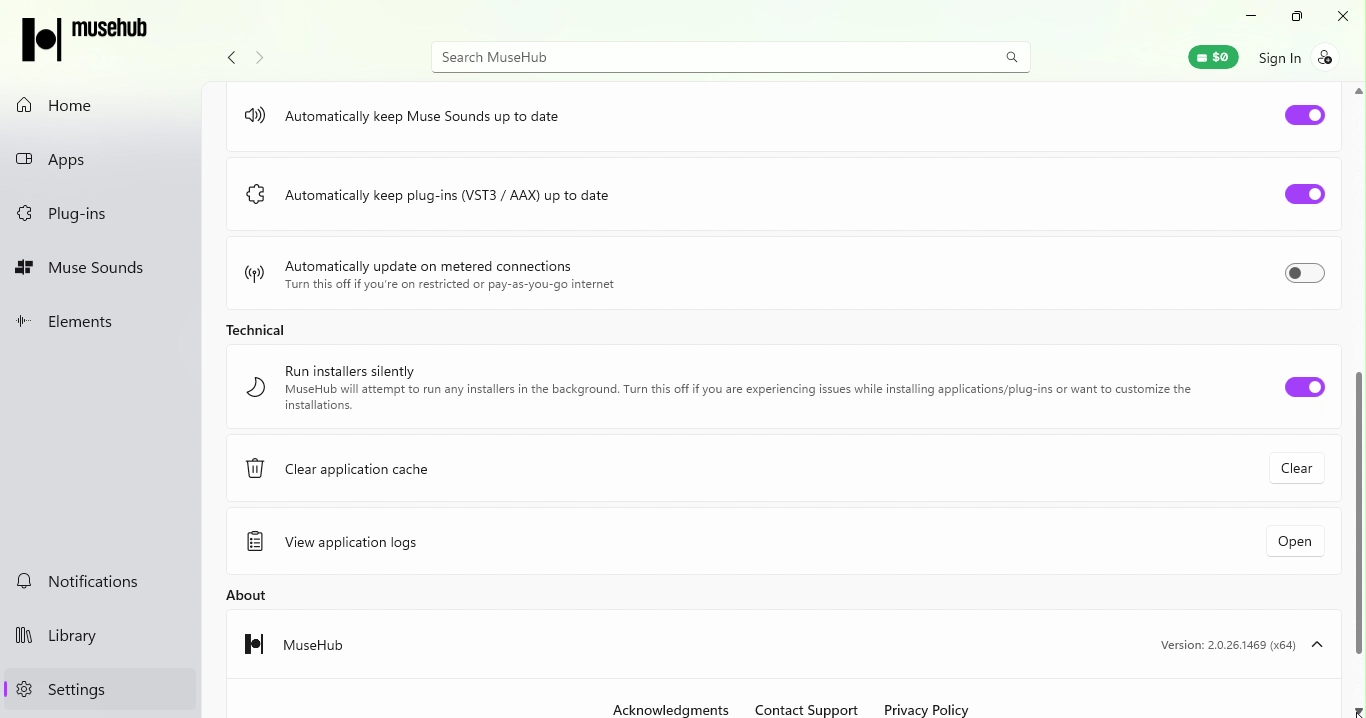 This screenshot has width=1366, height=718. What do you see at coordinates (1204, 56) in the screenshot?
I see `Muse wallet` at bounding box center [1204, 56].